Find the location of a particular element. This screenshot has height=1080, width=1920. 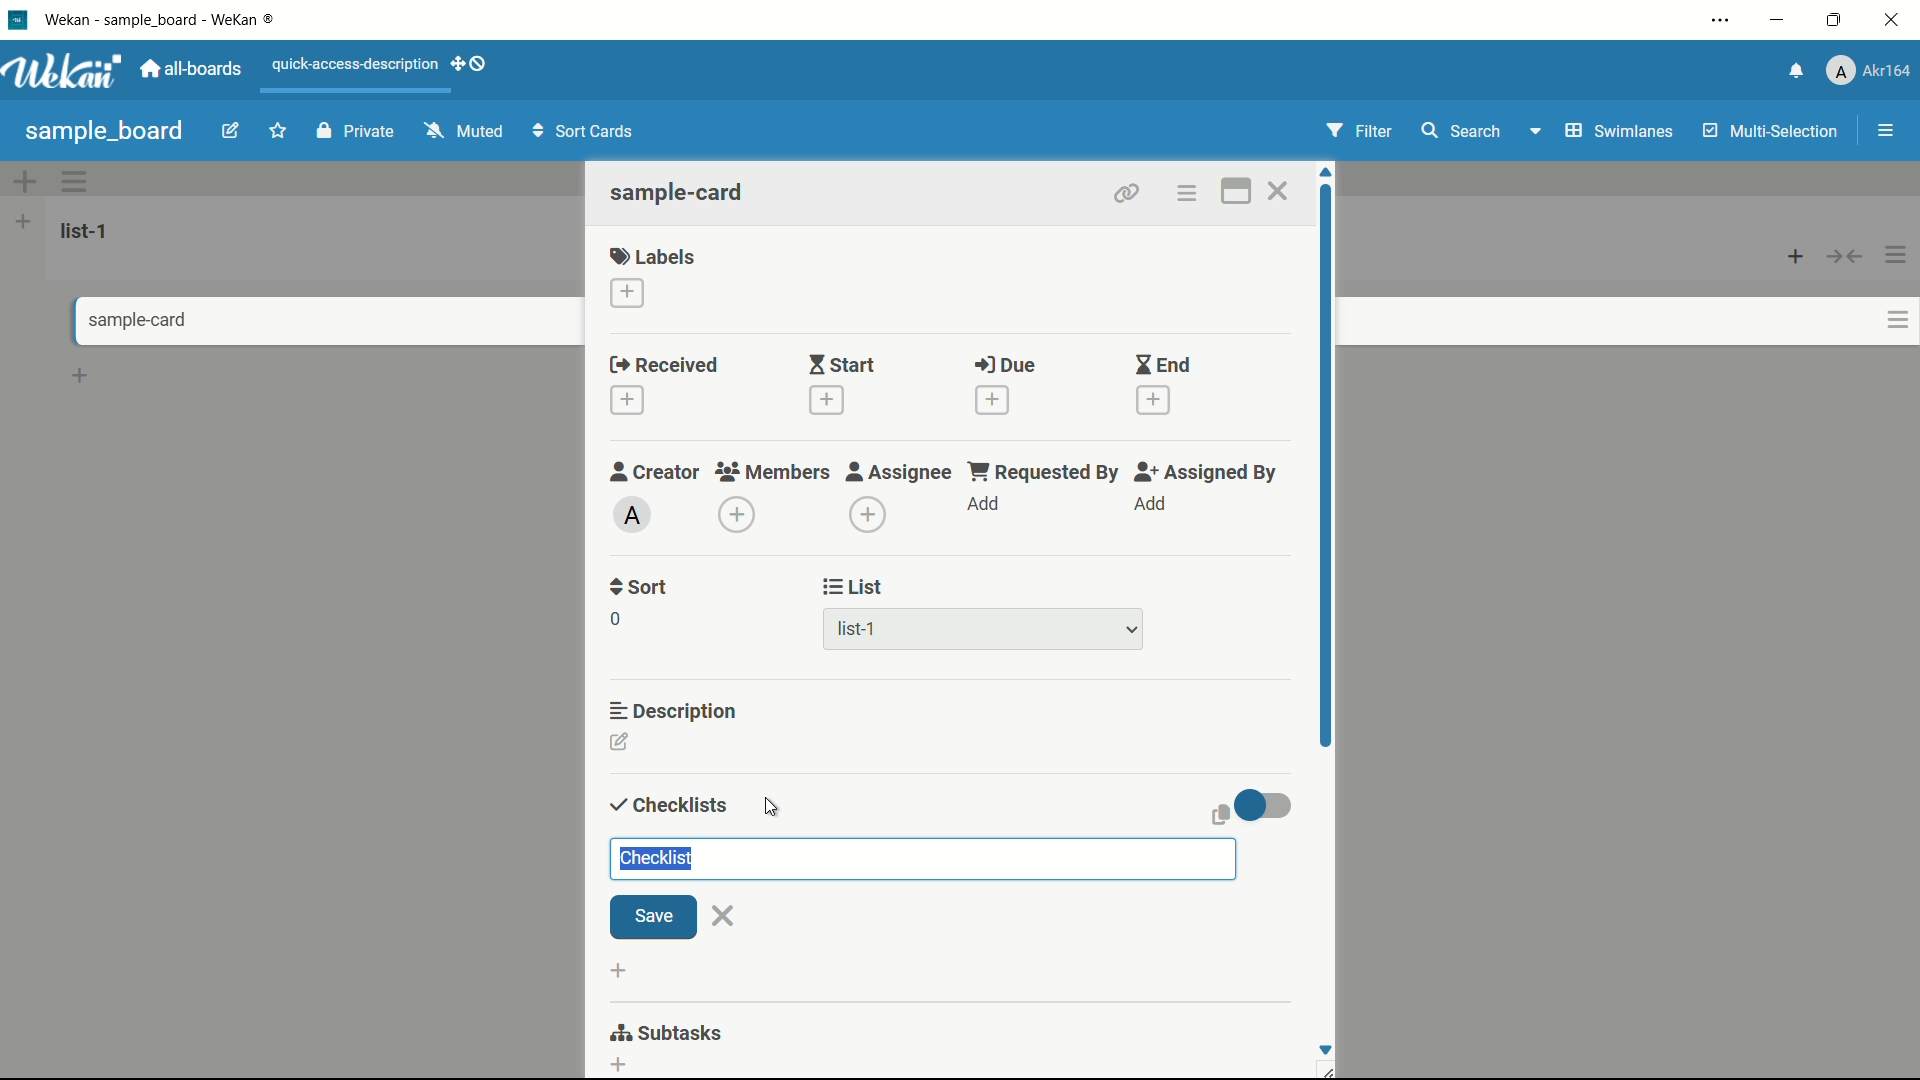

multi selection is located at coordinates (1773, 133).